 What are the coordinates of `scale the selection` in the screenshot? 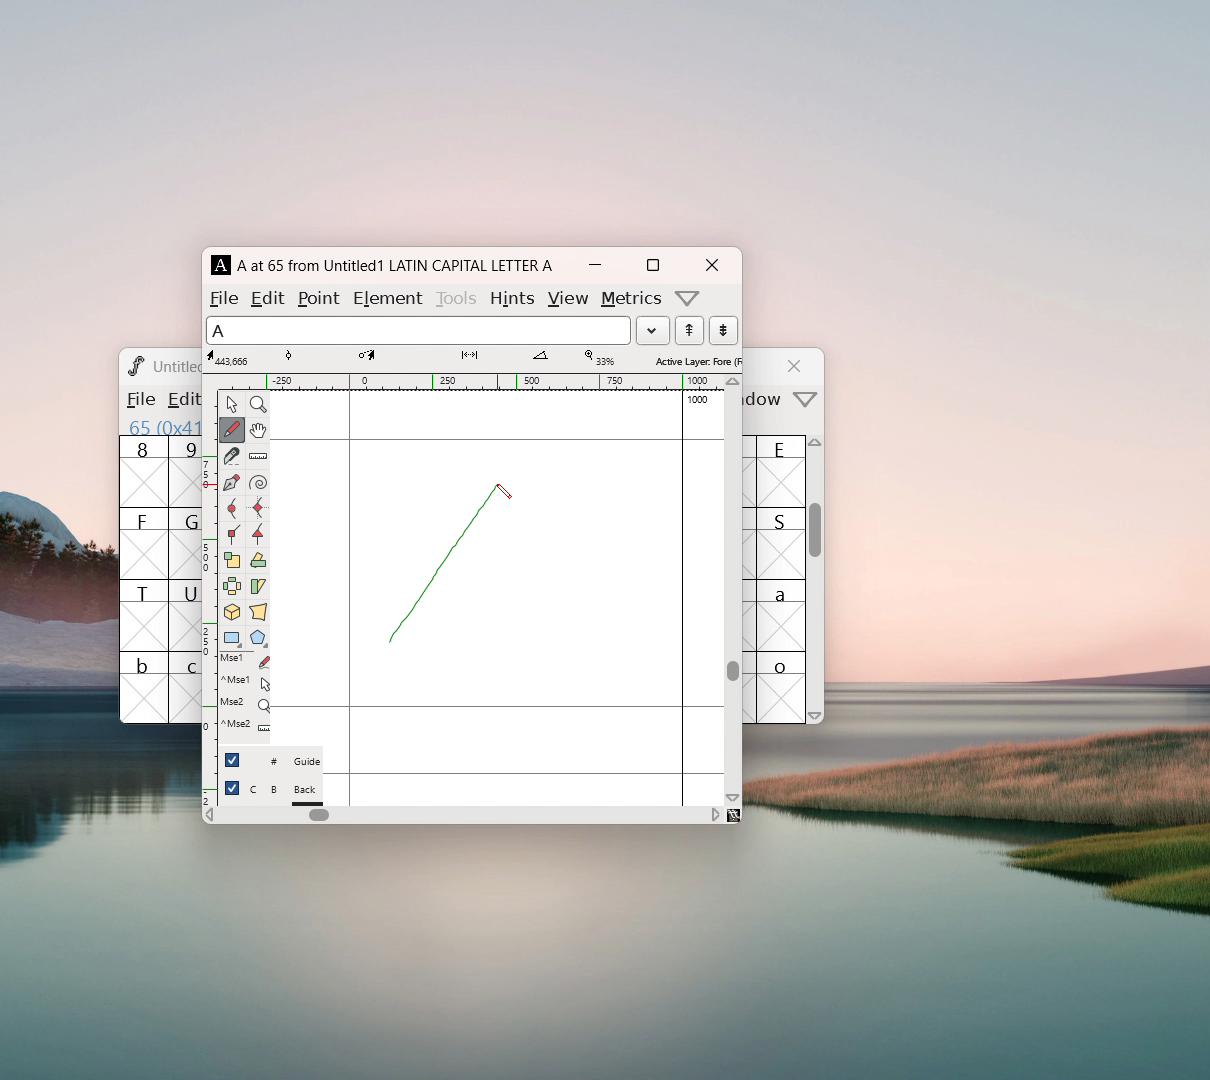 It's located at (232, 561).